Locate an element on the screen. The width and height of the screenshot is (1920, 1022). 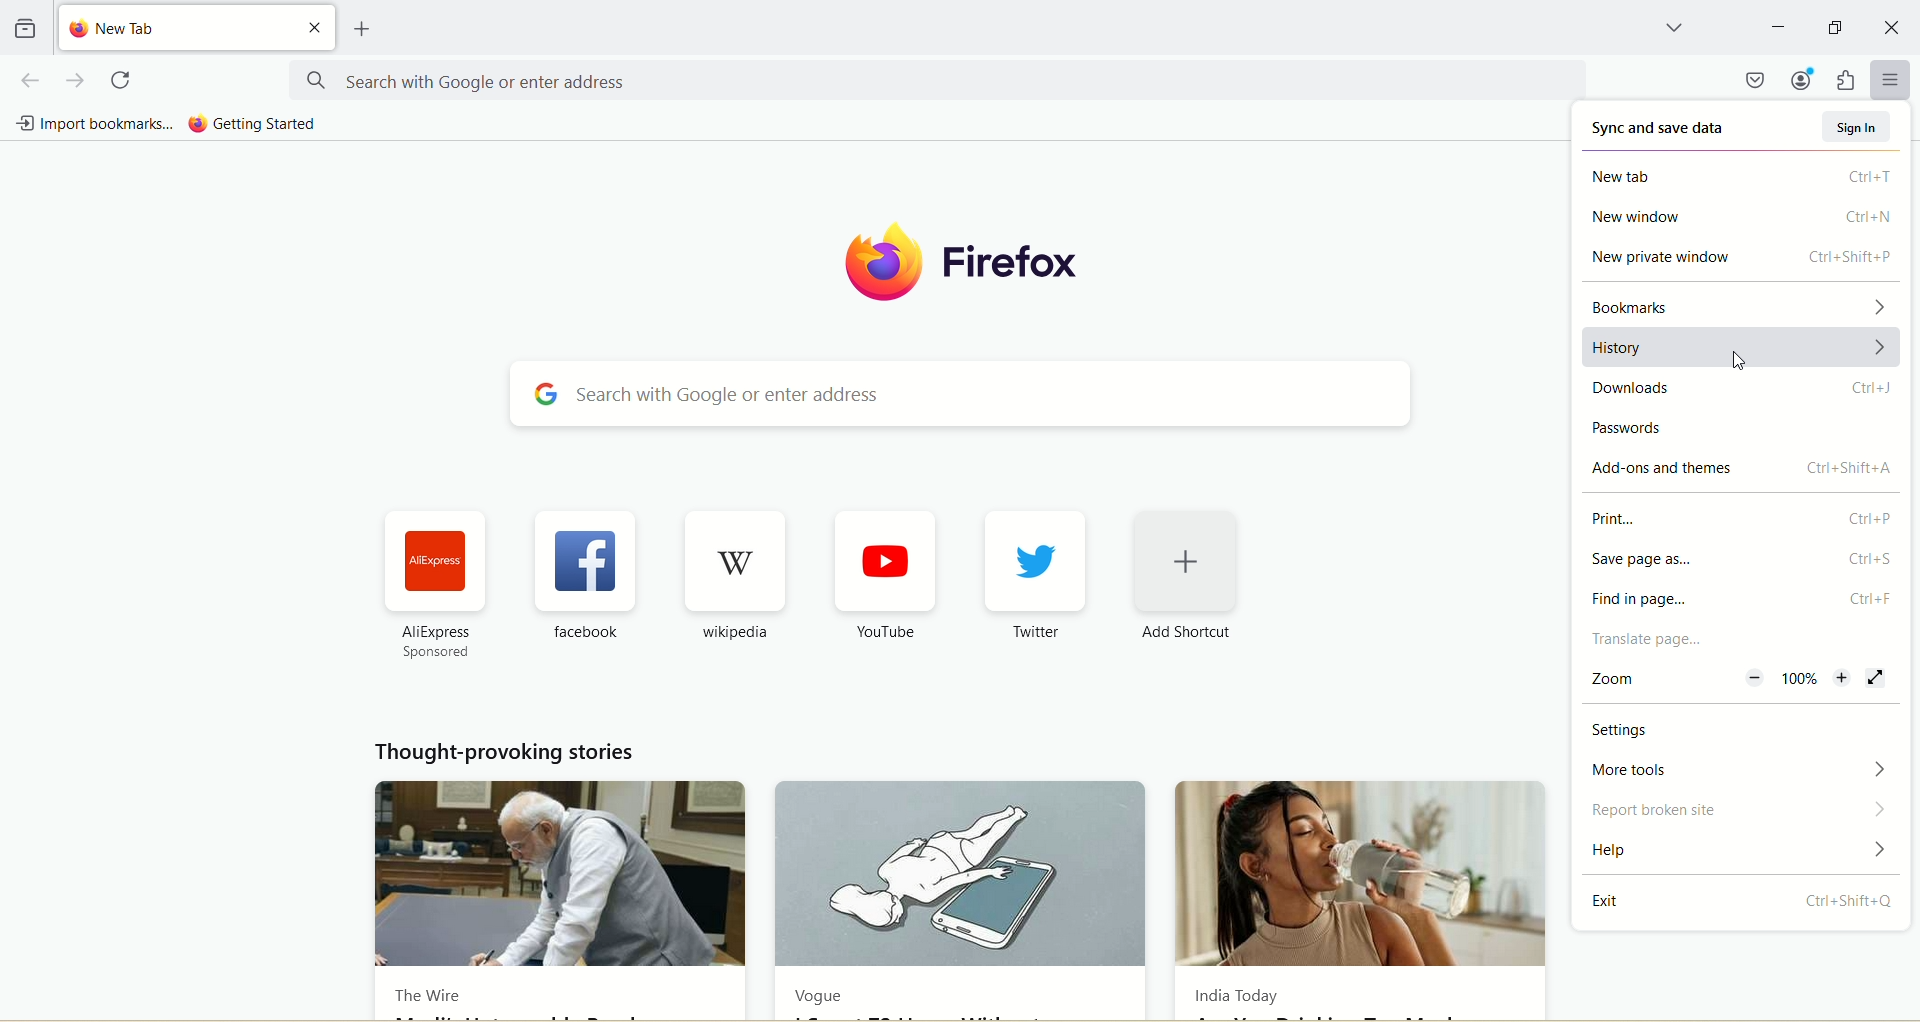
aliexpress is located at coordinates (437, 565).